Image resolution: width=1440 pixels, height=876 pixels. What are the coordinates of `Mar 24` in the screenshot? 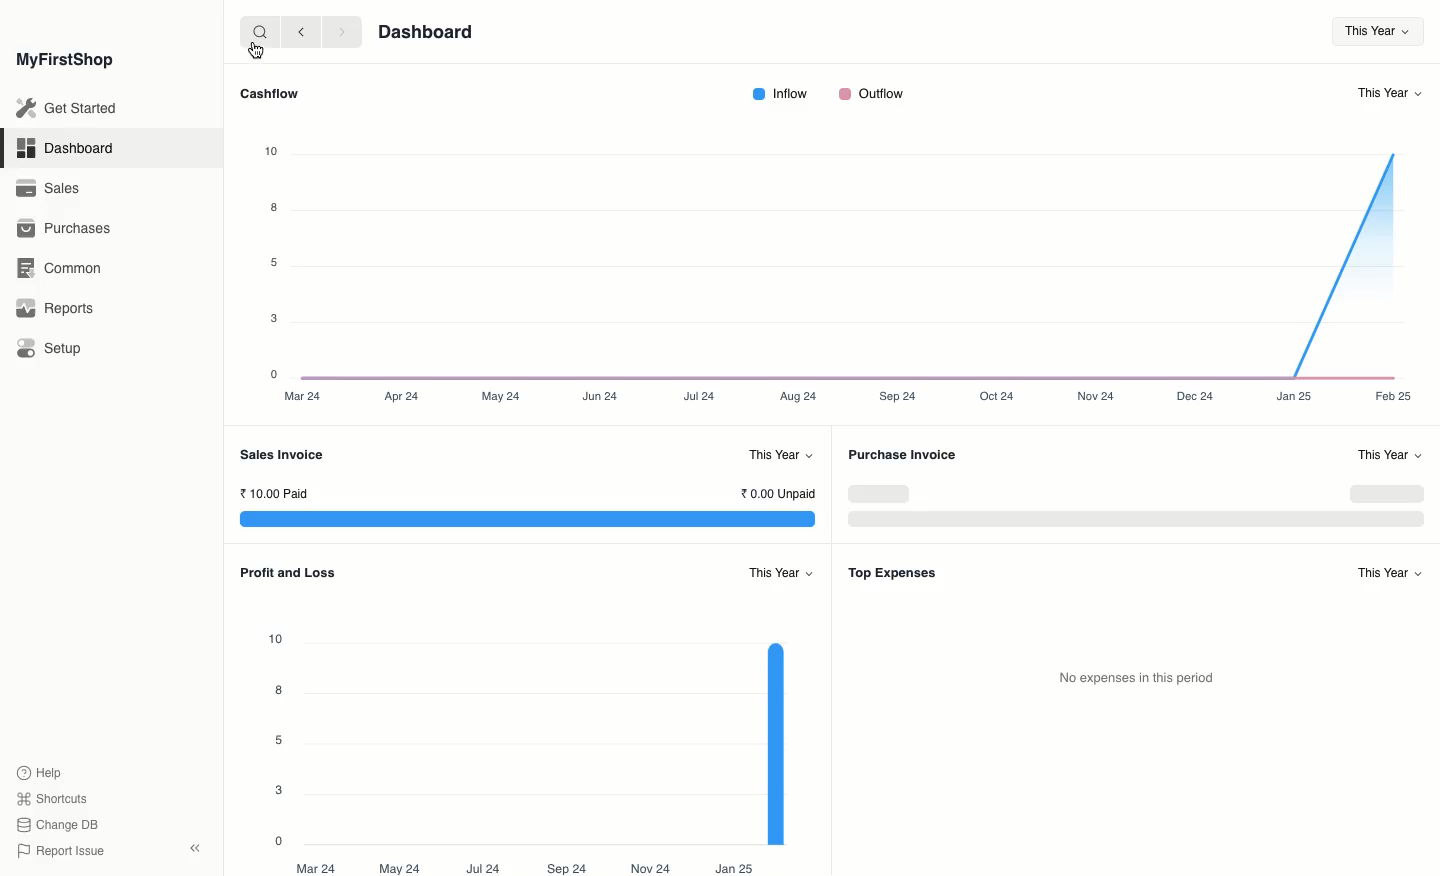 It's located at (303, 395).